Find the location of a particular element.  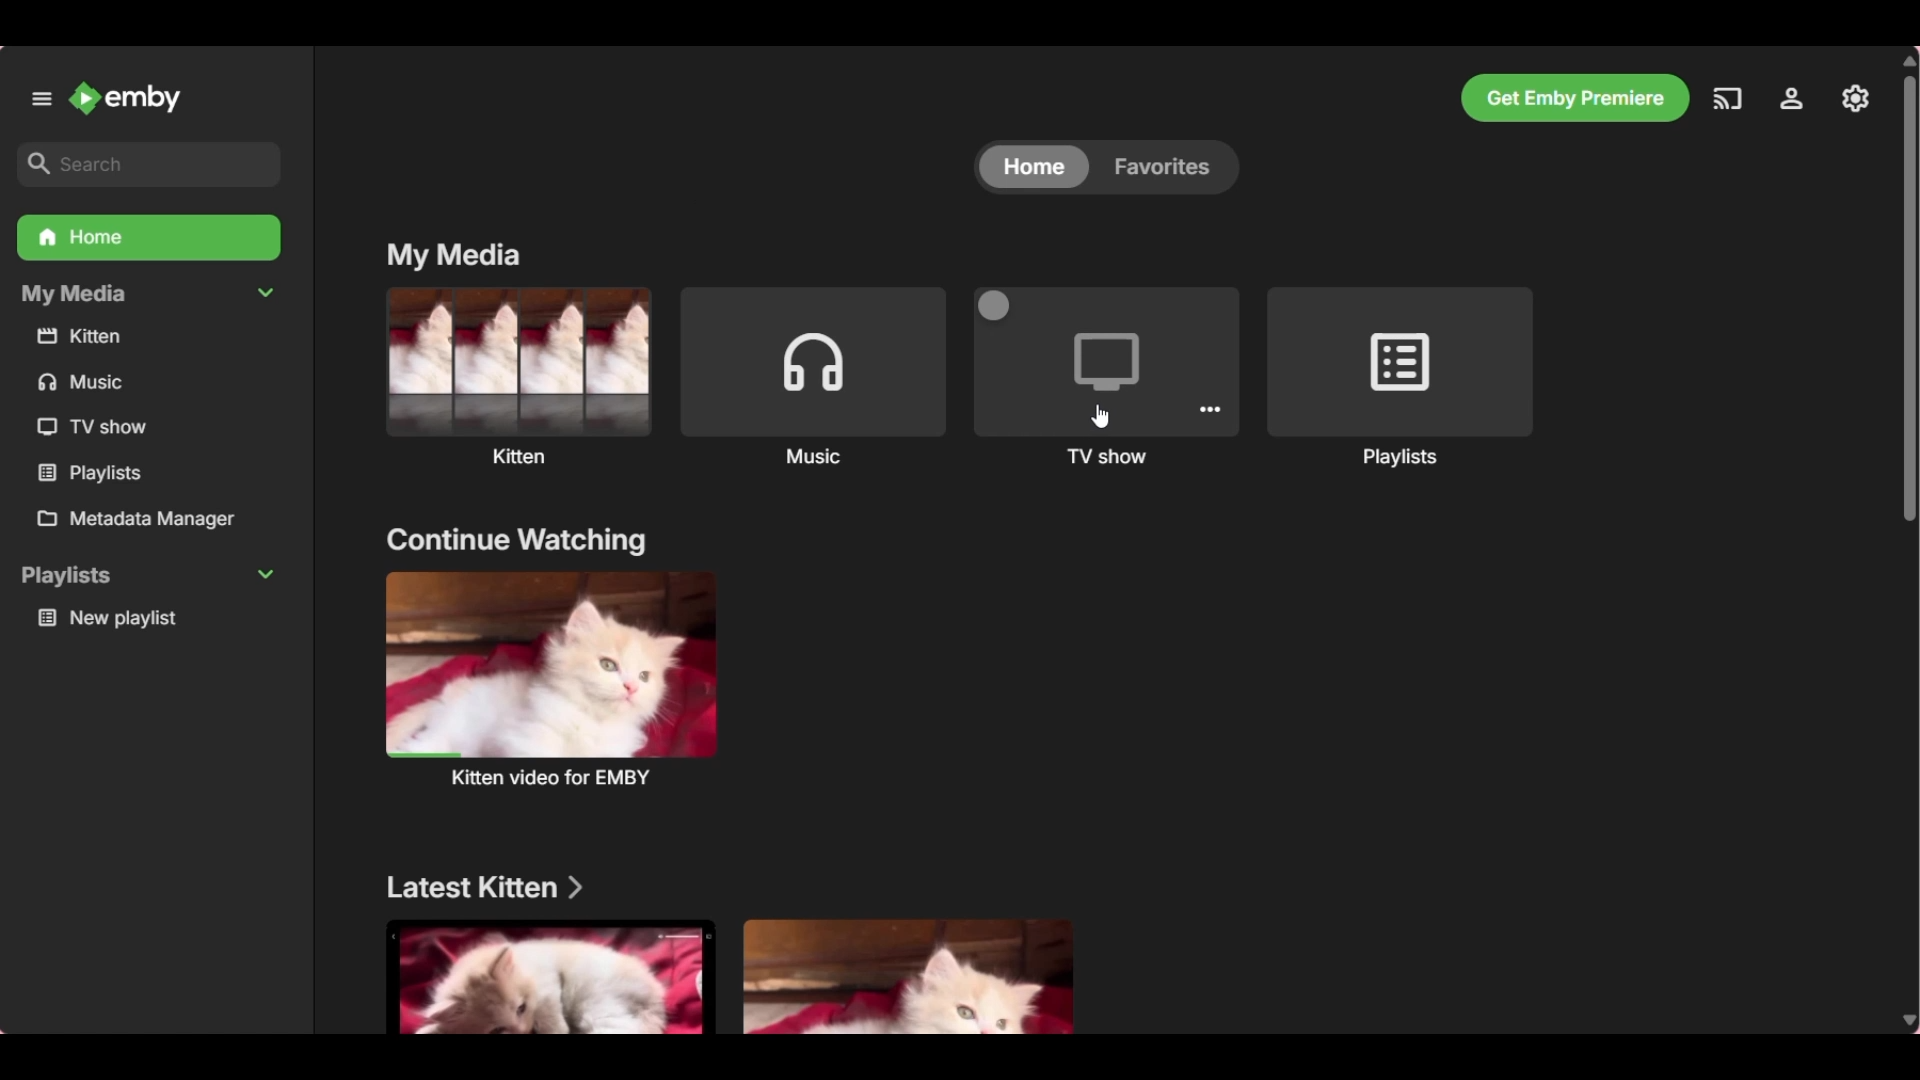

Home folder, current selection is located at coordinates (148, 237).